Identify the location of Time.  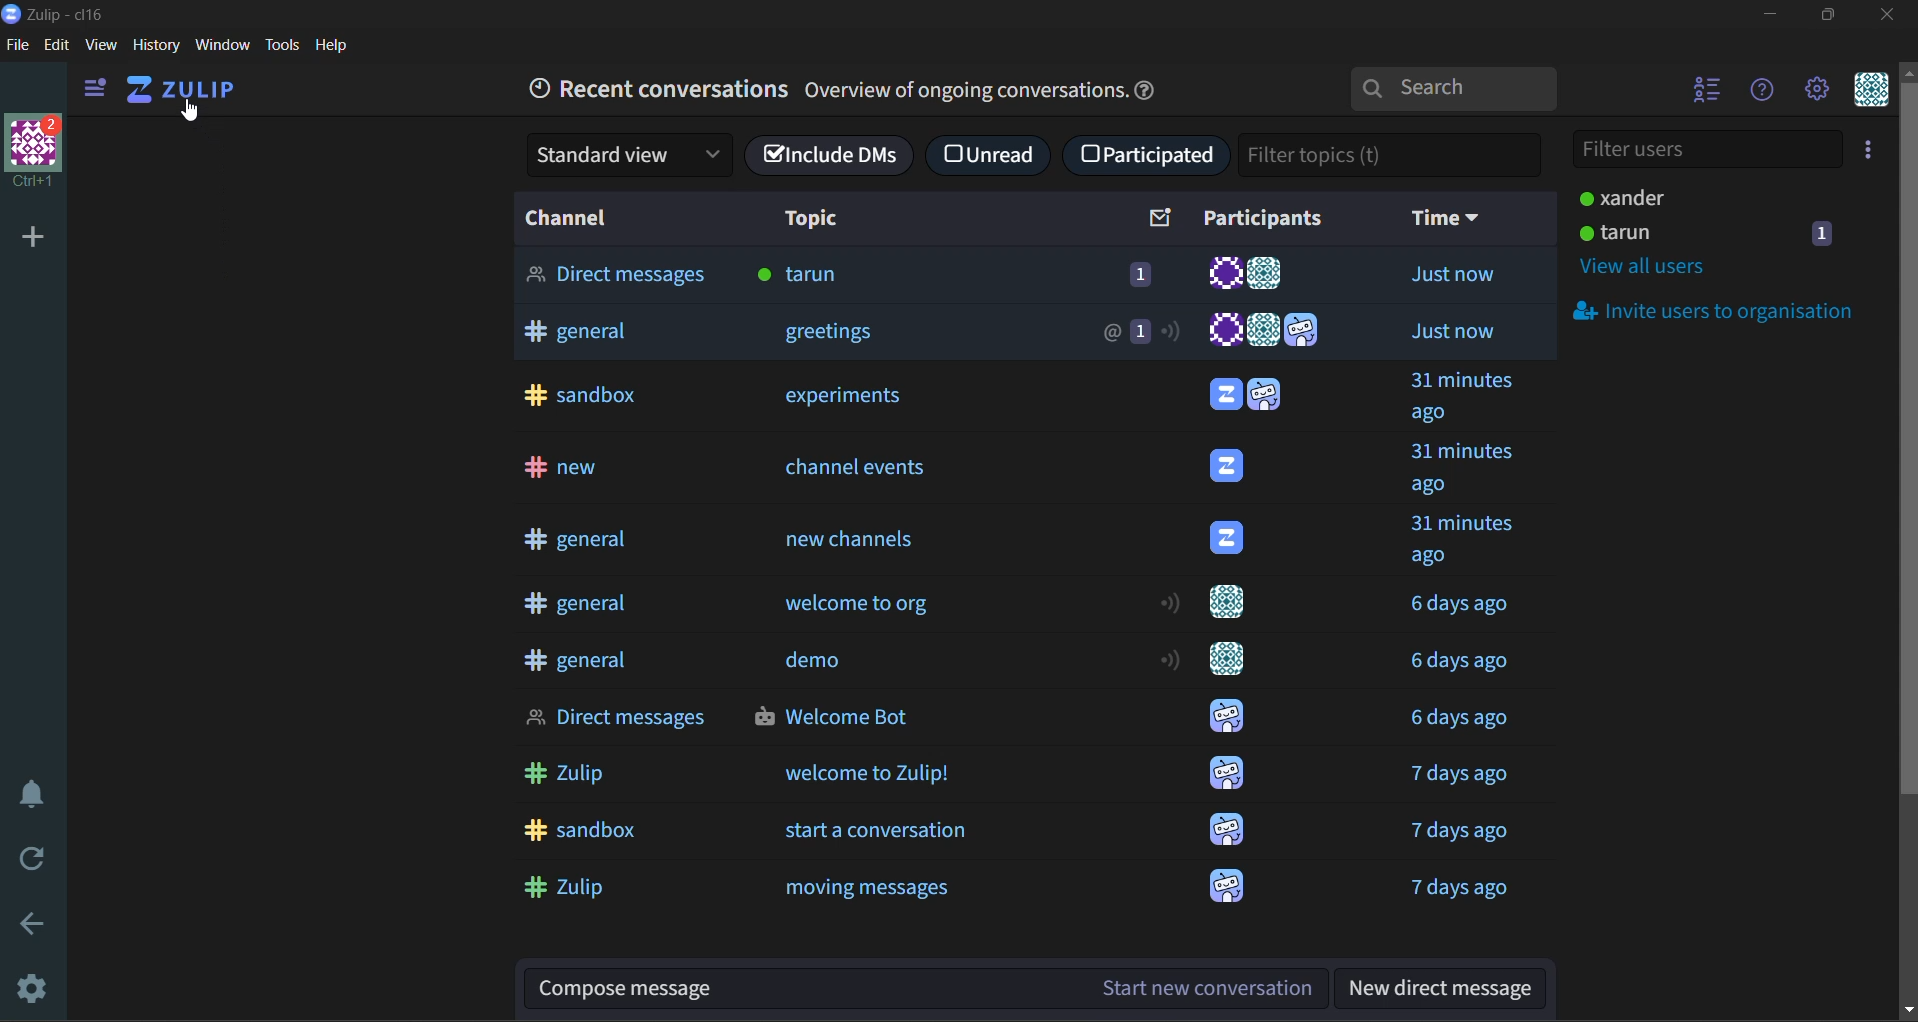
(1452, 330).